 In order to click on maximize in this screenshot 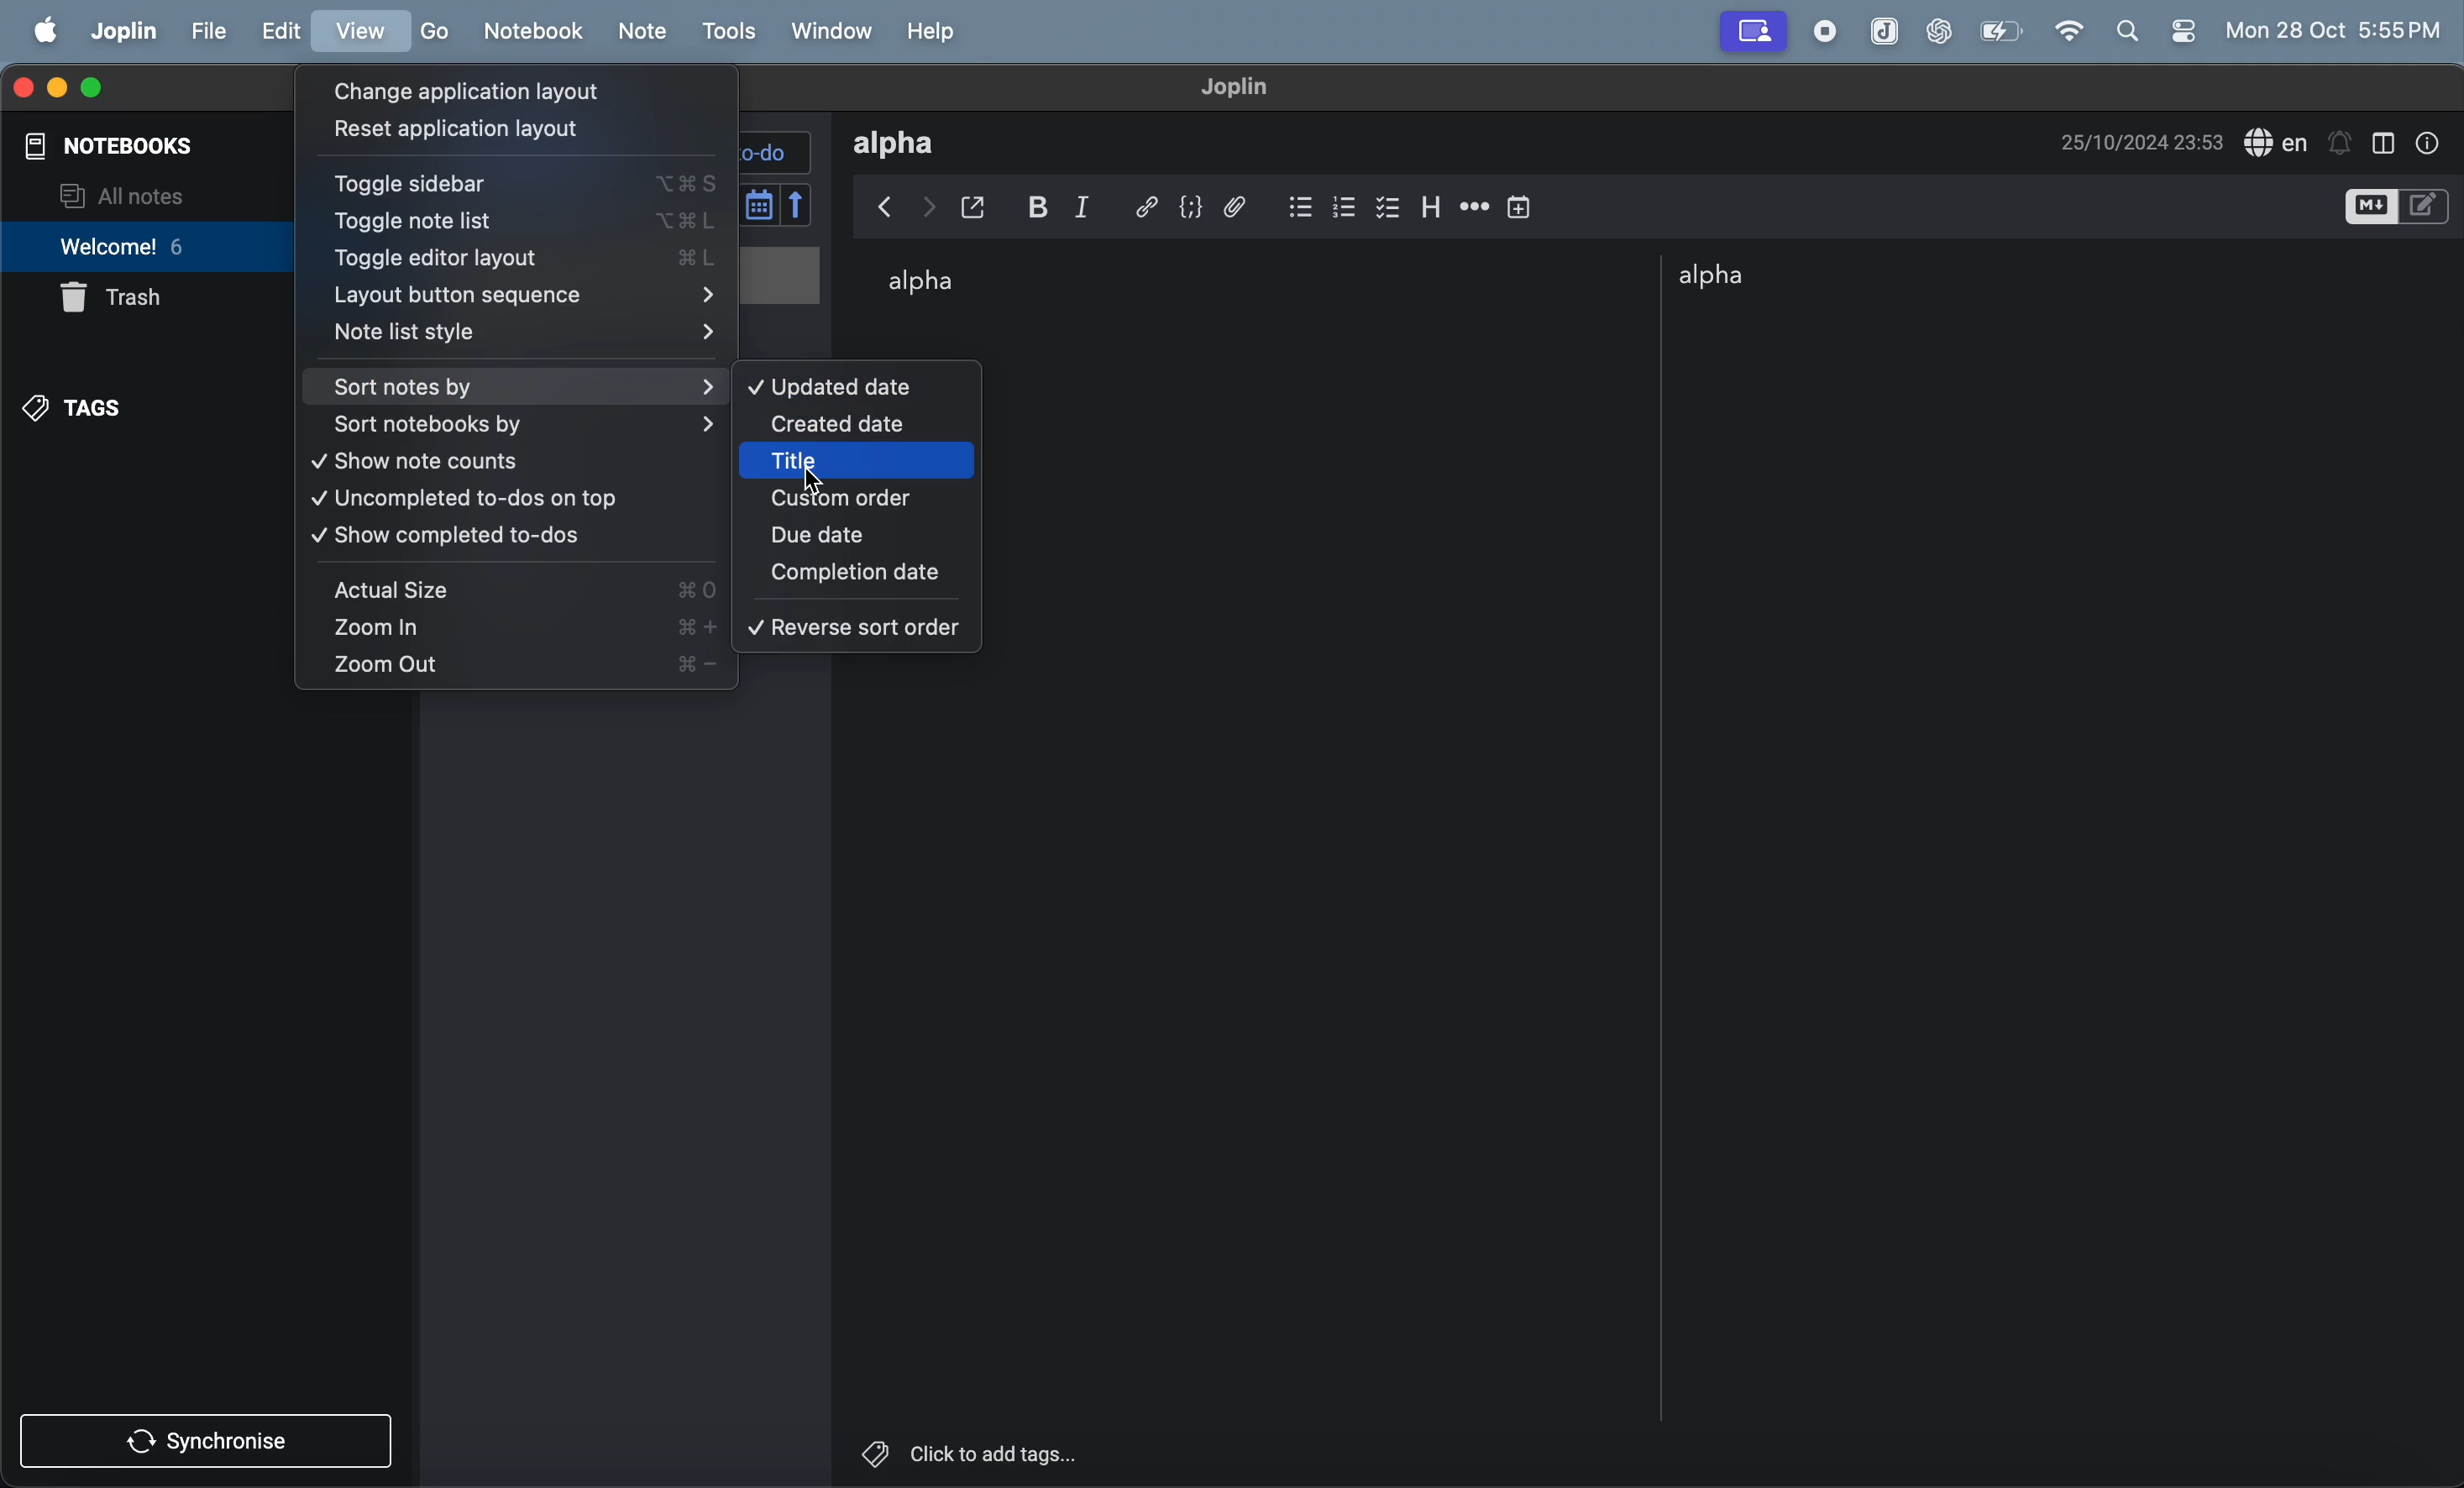, I will do `click(101, 87)`.